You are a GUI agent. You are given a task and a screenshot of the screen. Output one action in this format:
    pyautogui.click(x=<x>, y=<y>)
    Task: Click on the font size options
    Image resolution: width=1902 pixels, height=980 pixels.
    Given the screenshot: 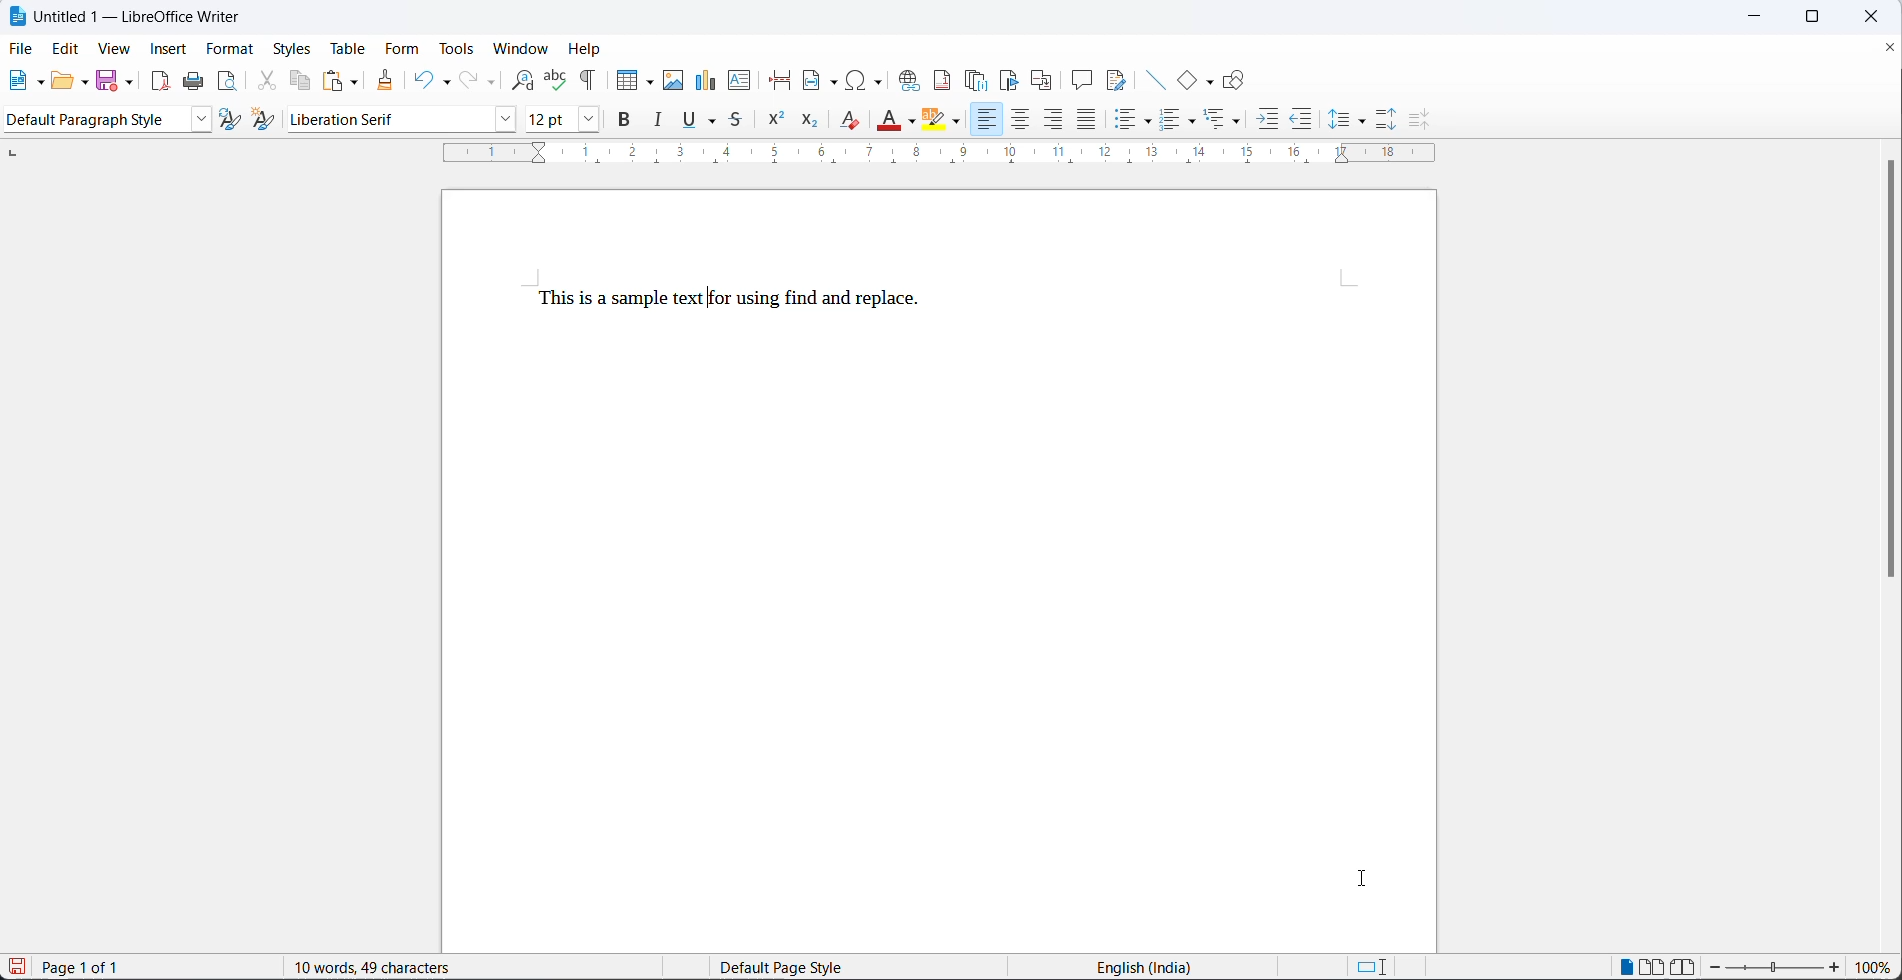 What is the action you would take?
    pyautogui.click(x=584, y=122)
    